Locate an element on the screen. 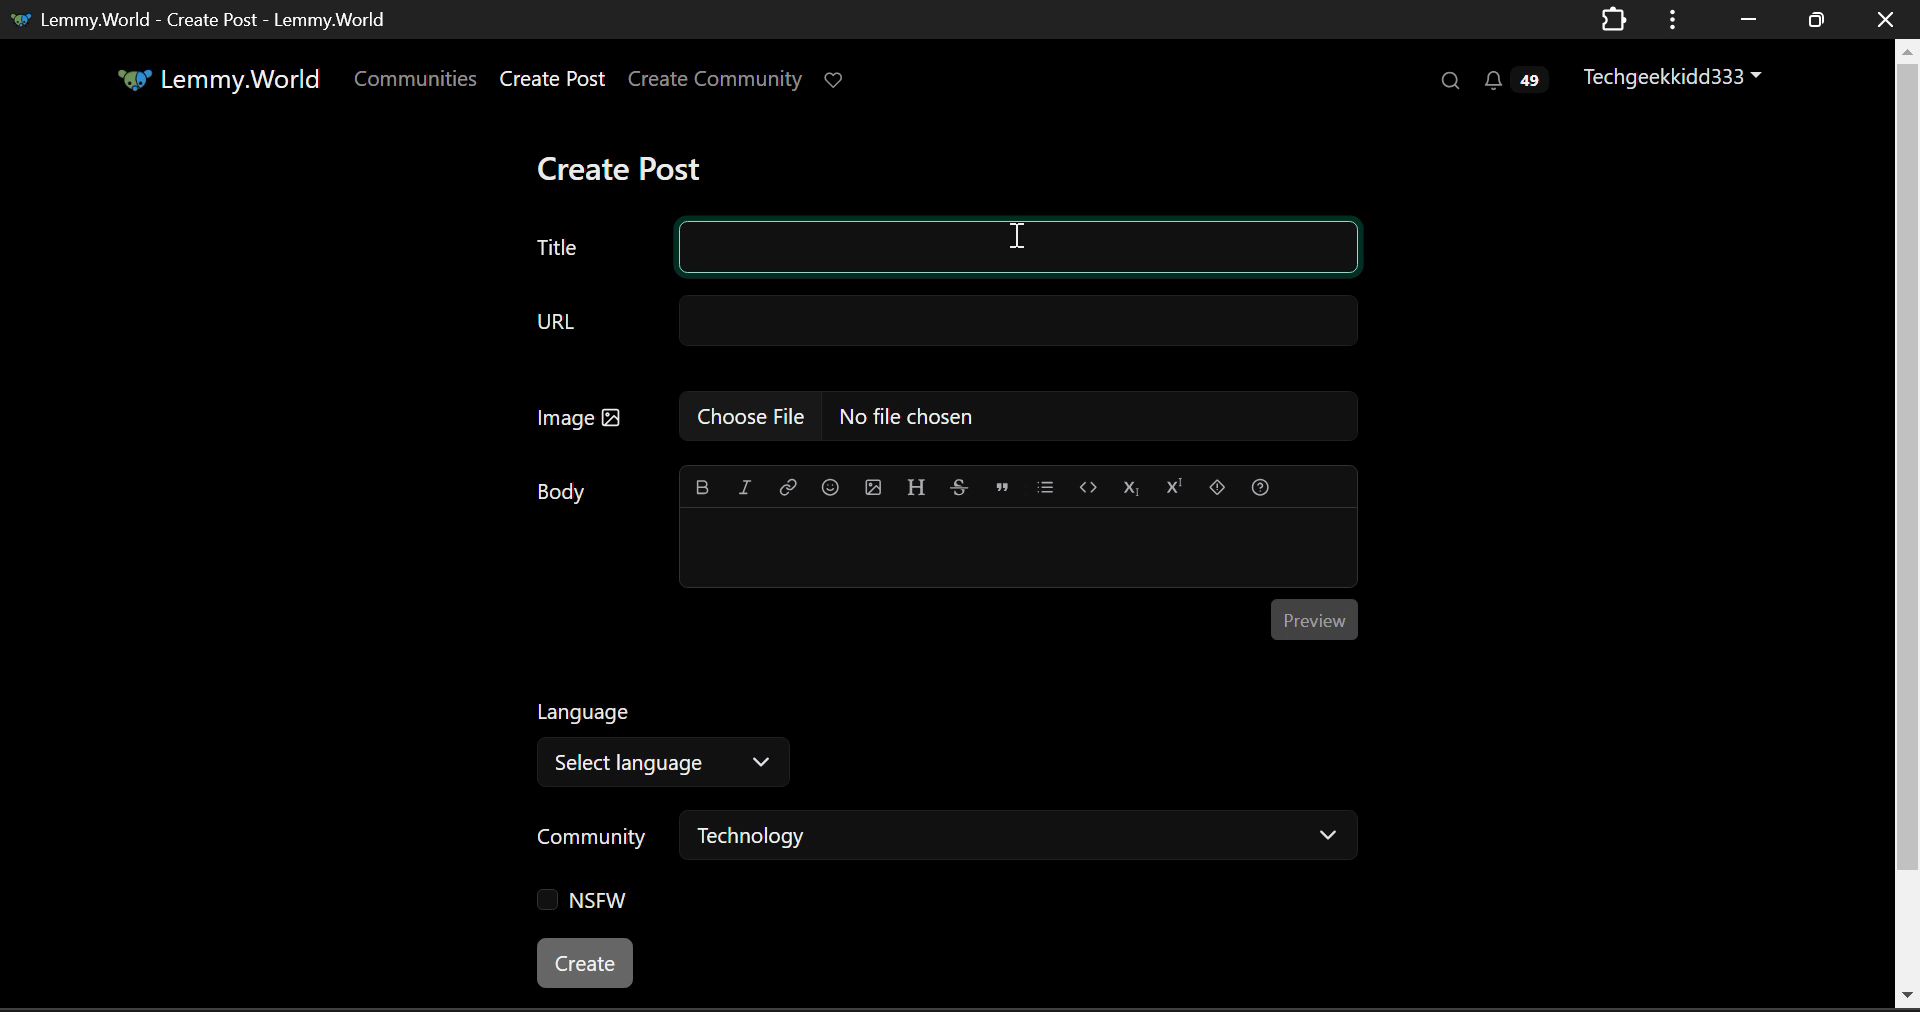  Superscript is located at coordinates (1175, 489).